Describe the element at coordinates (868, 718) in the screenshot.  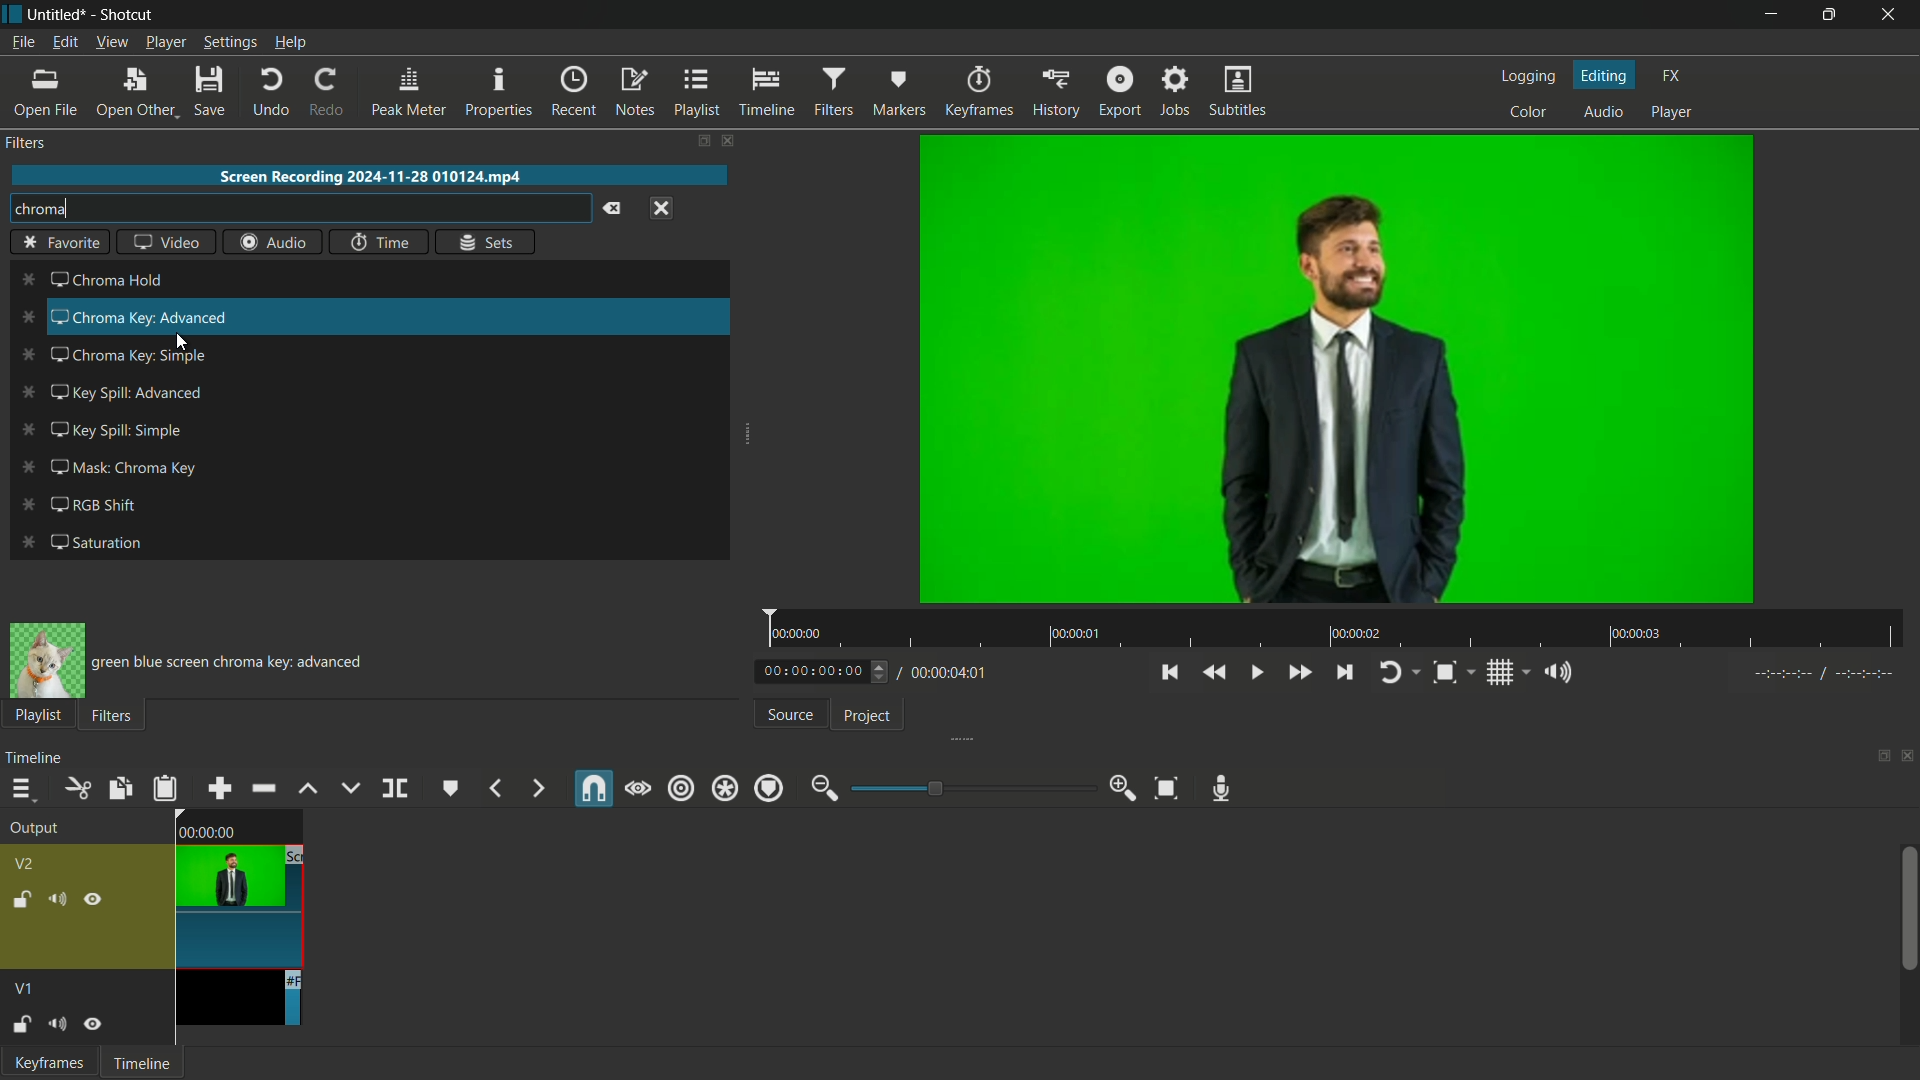
I see `project tab` at that location.